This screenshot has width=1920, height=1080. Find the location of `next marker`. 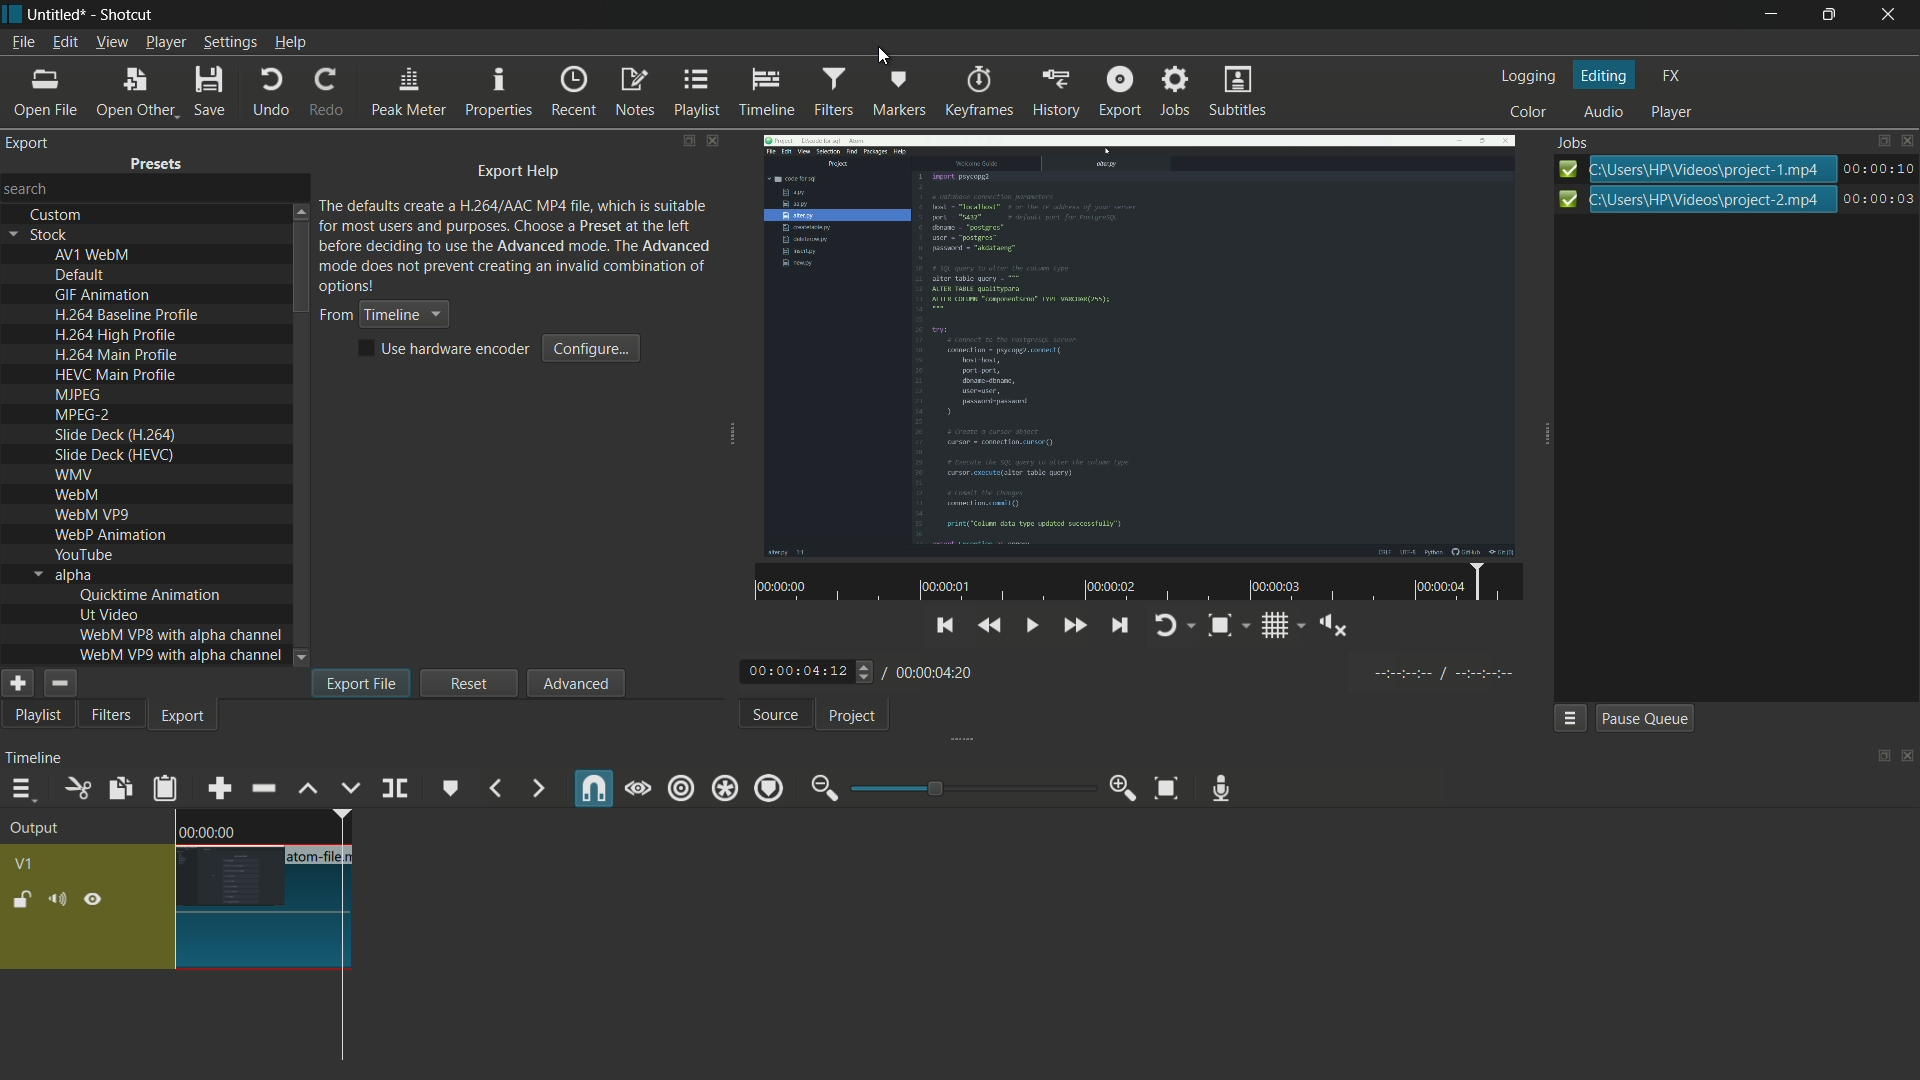

next marker is located at coordinates (539, 788).